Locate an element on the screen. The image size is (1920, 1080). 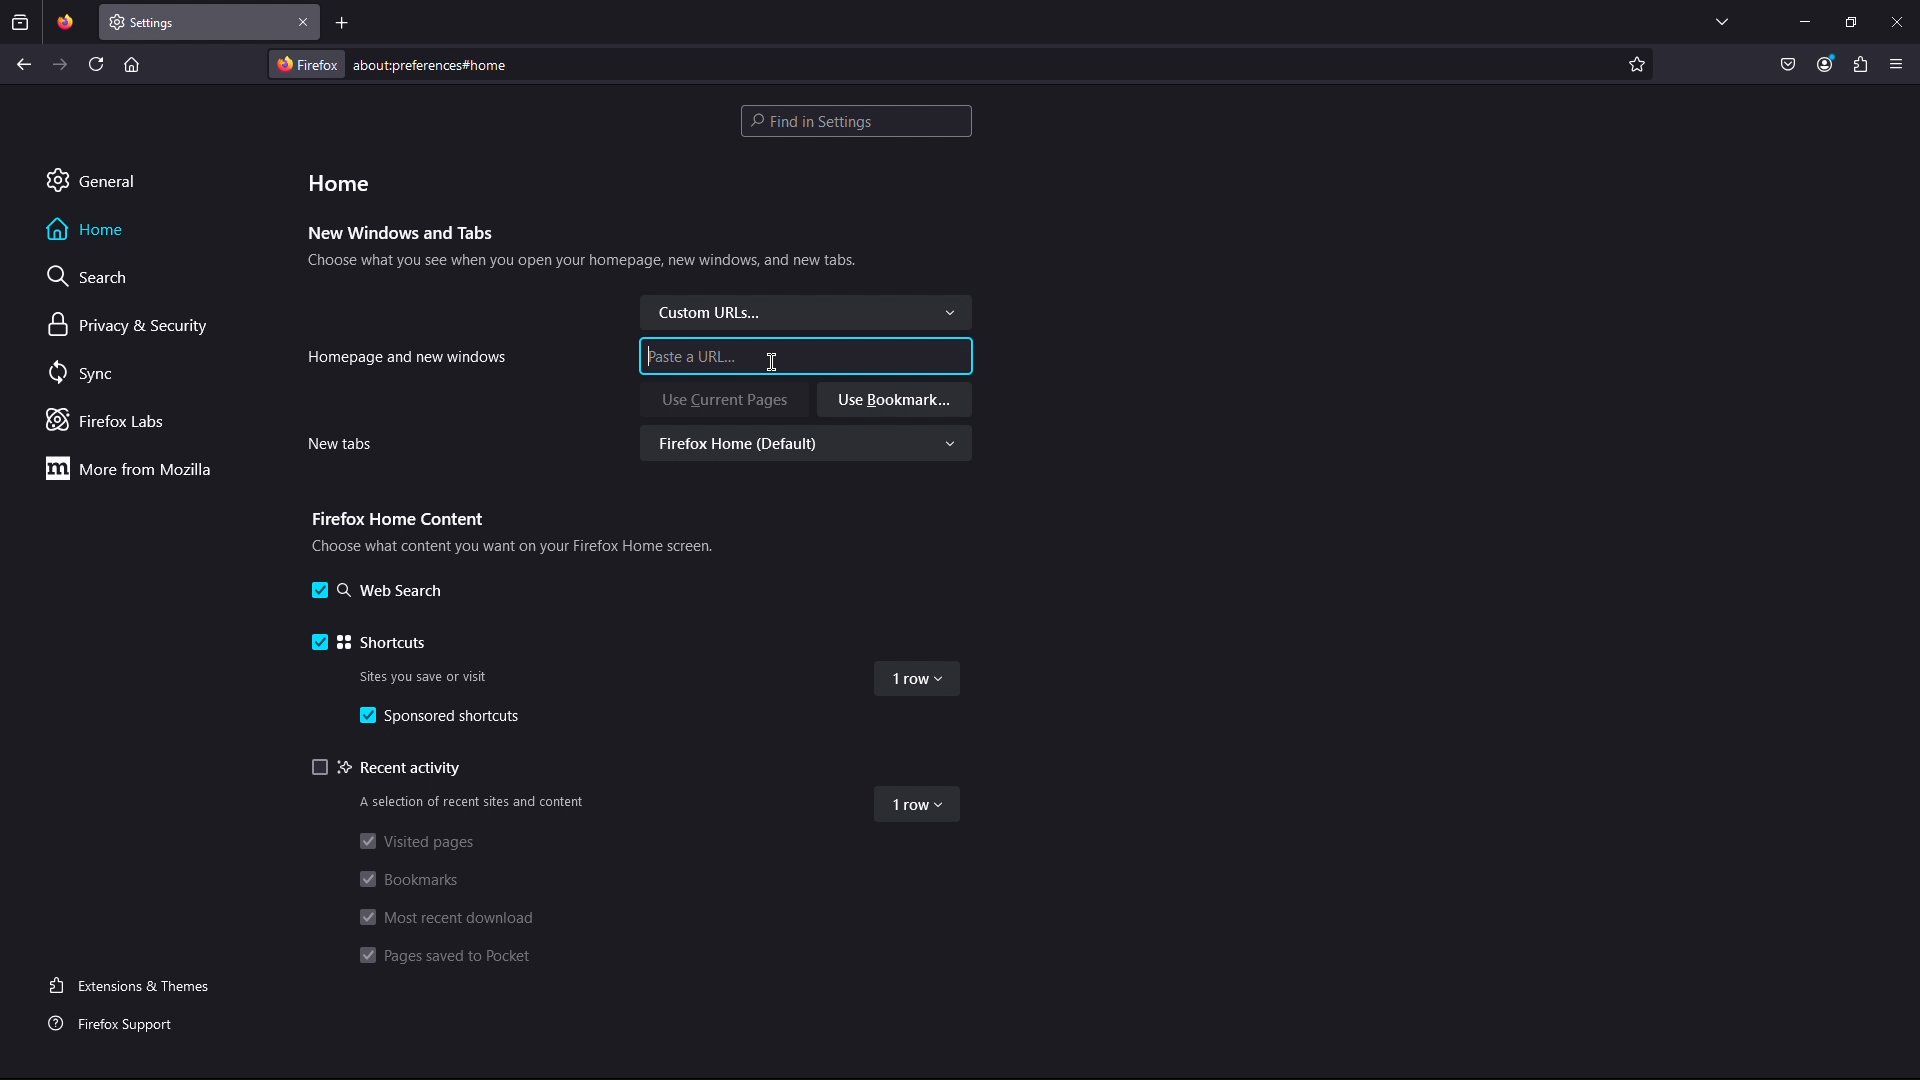
List all tabs is located at coordinates (1722, 21).